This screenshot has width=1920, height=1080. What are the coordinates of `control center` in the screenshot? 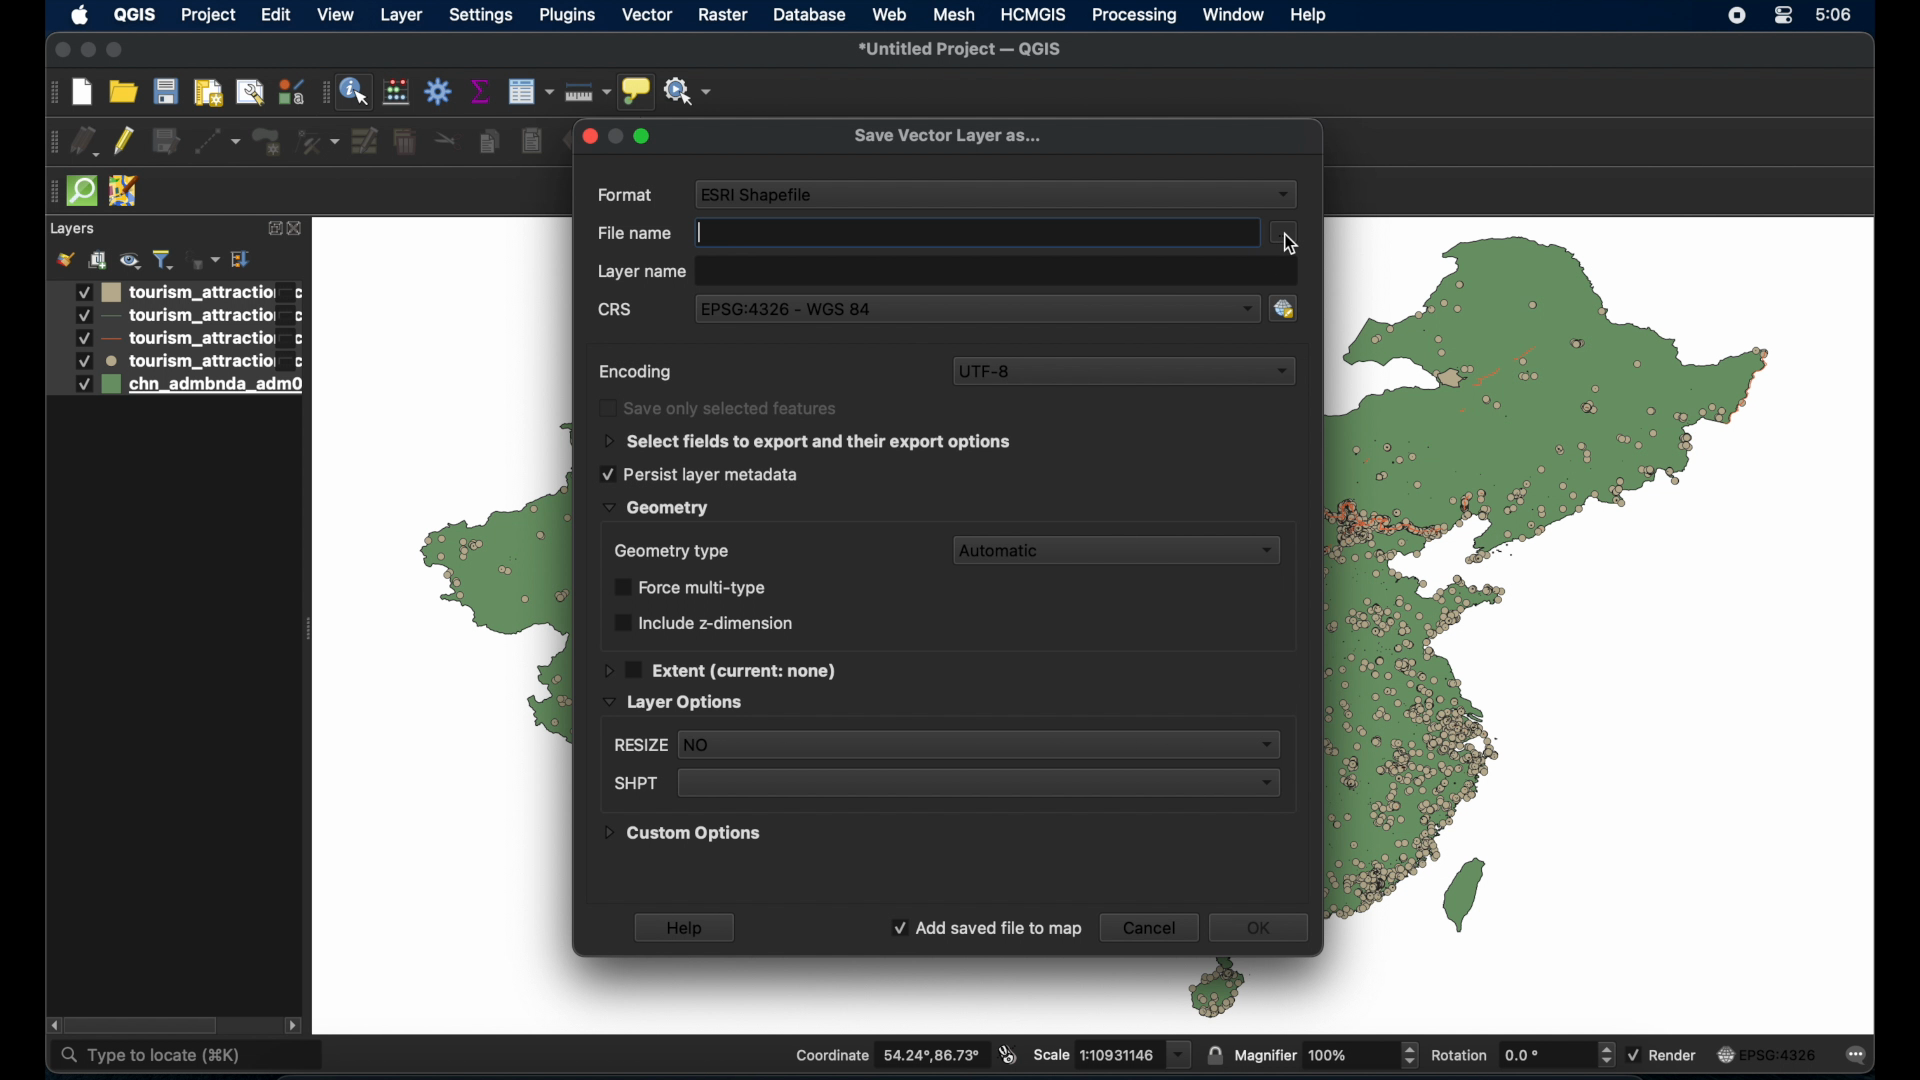 It's located at (1787, 17).